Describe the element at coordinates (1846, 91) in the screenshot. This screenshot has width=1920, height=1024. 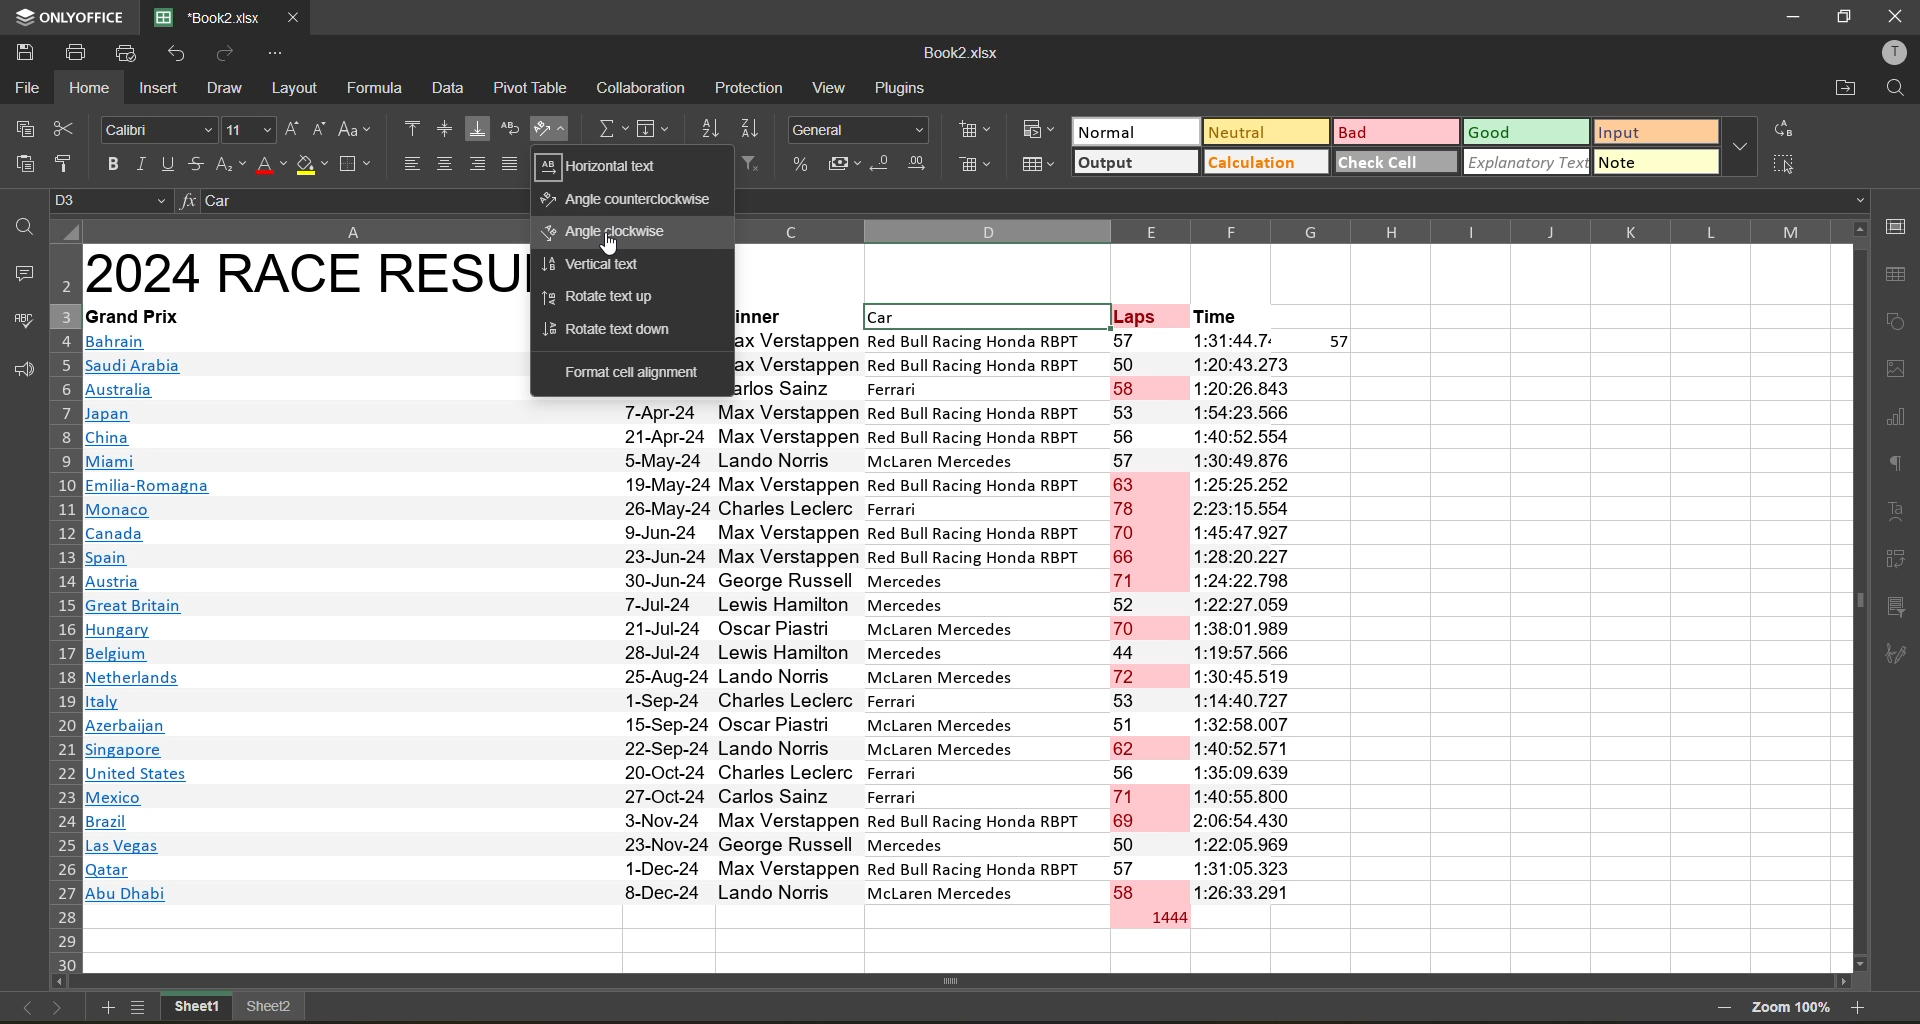
I see `open location` at that location.